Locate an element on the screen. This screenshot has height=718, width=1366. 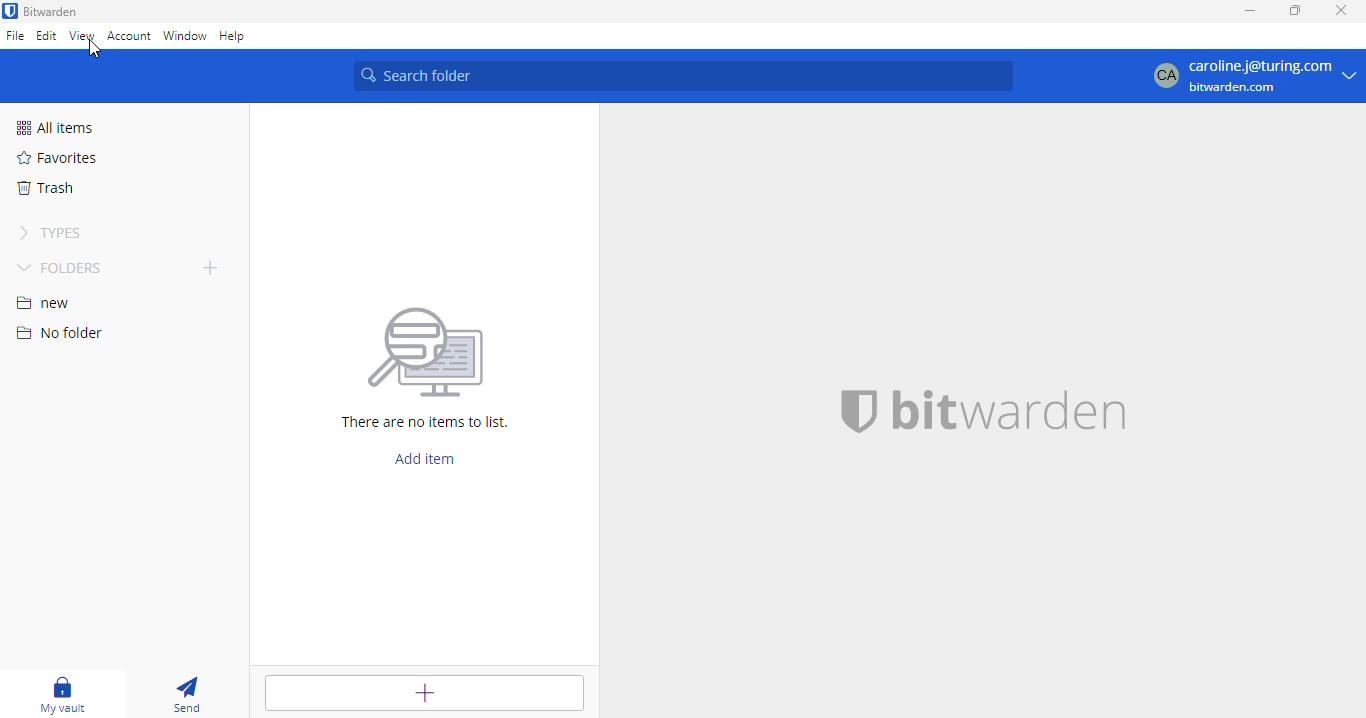
cursor is located at coordinates (94, 50).